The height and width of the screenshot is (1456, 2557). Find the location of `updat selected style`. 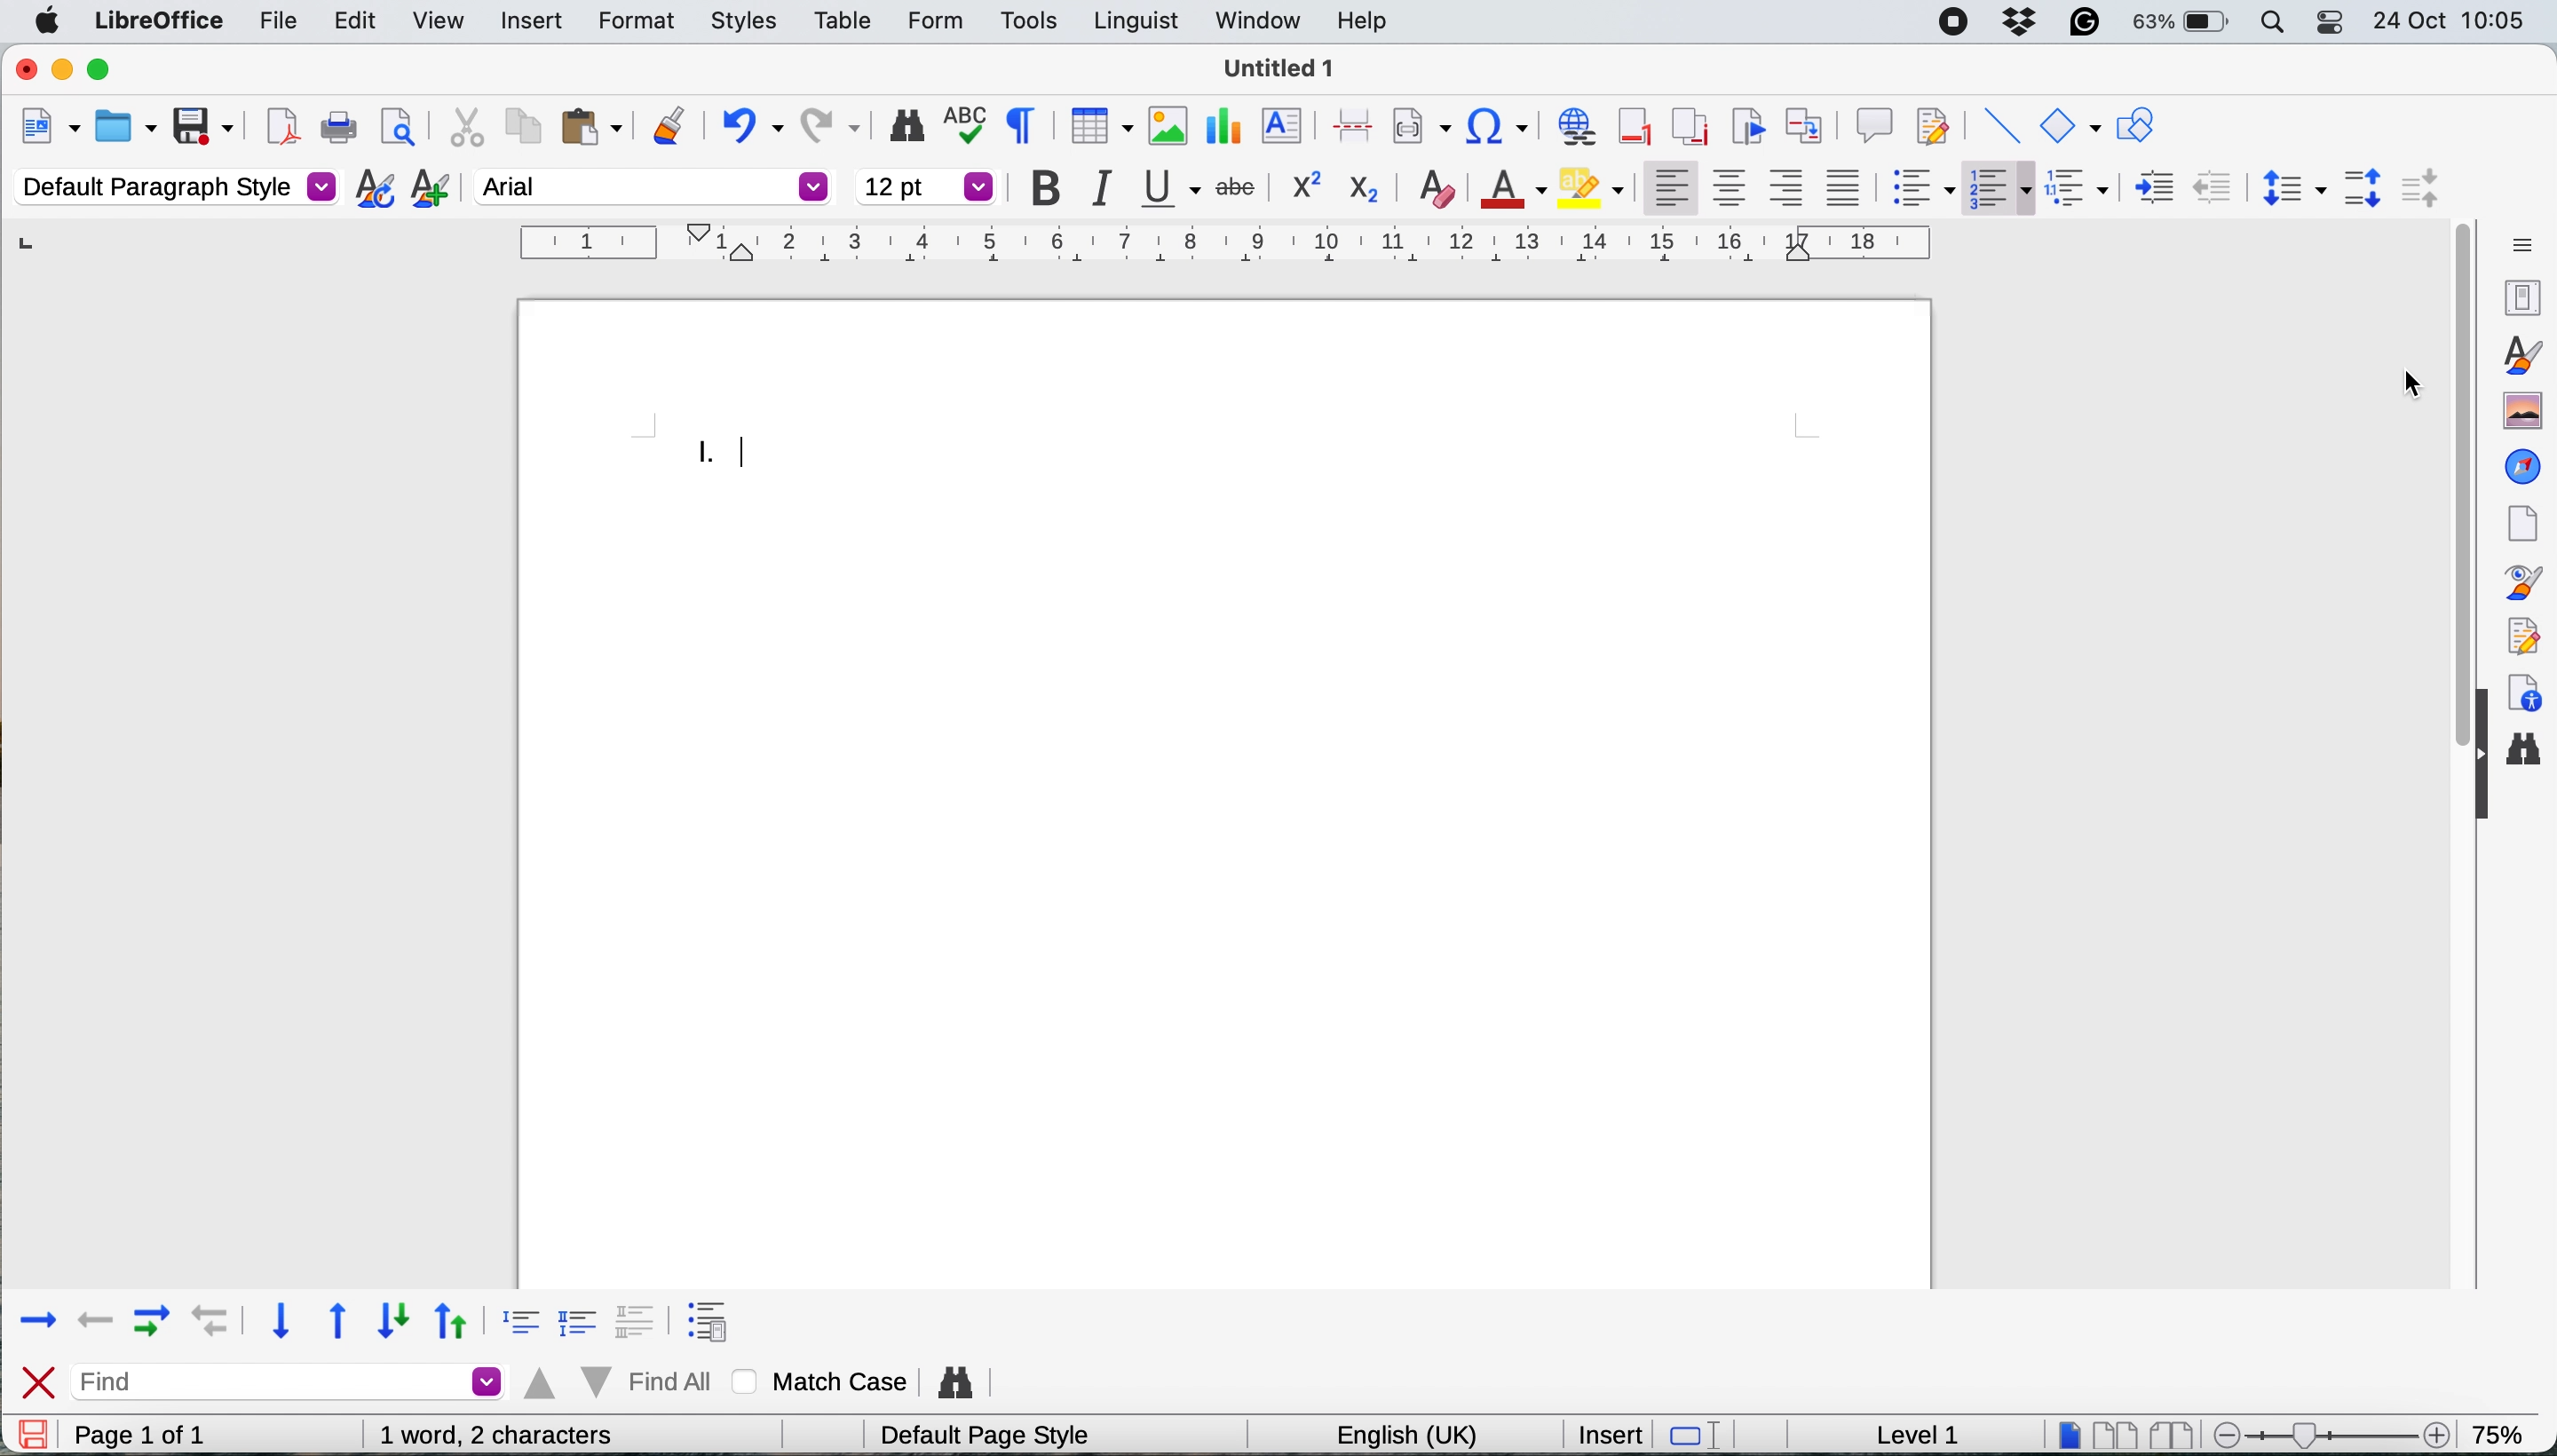

updat selected style is located at coordinates (373, 188).